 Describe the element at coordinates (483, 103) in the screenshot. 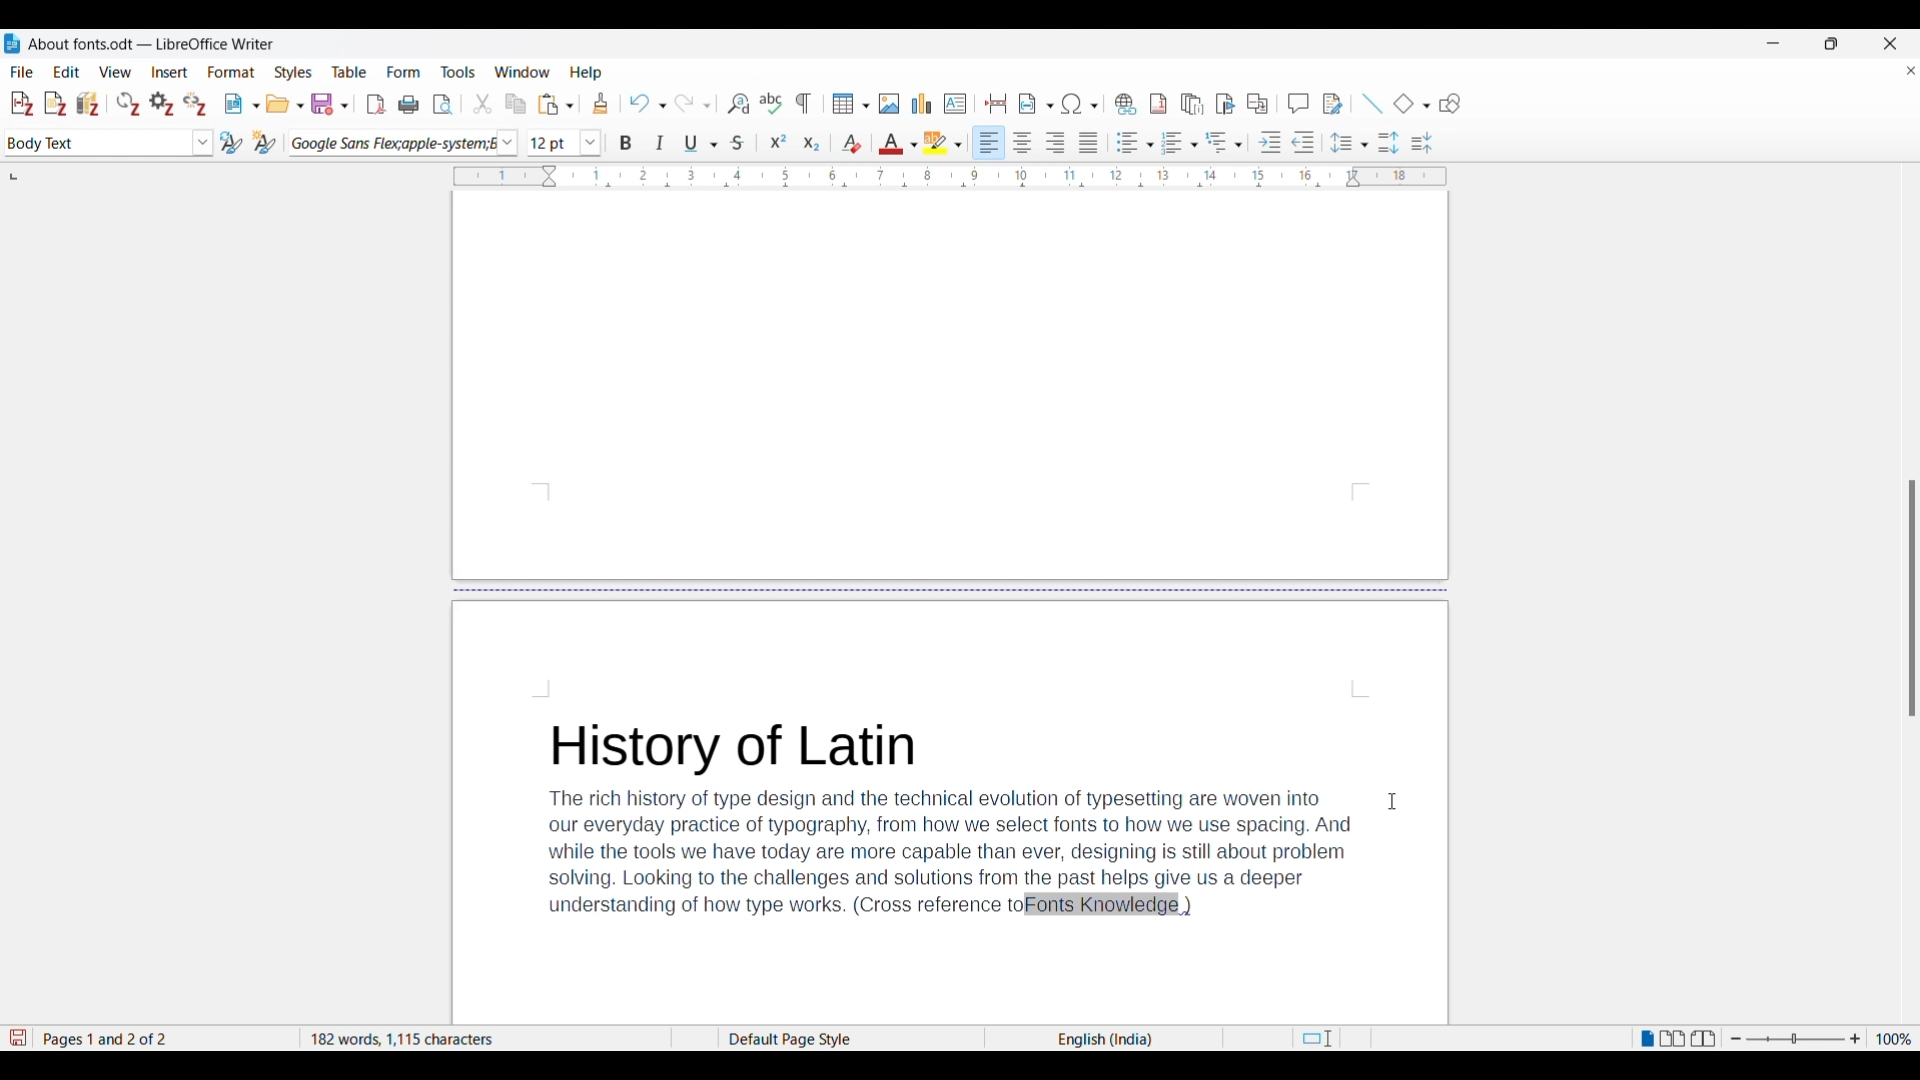

I see `Cut` at that location.